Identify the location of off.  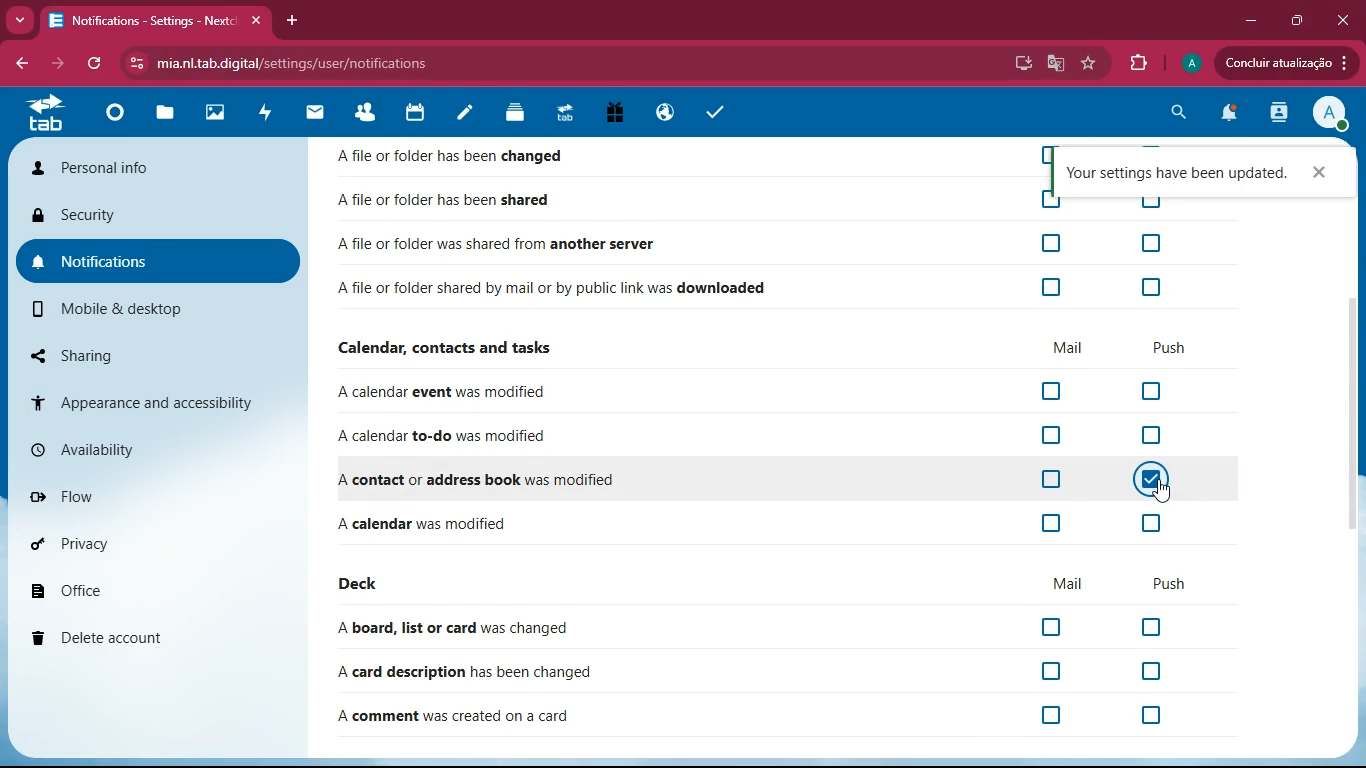
(1051, 199).